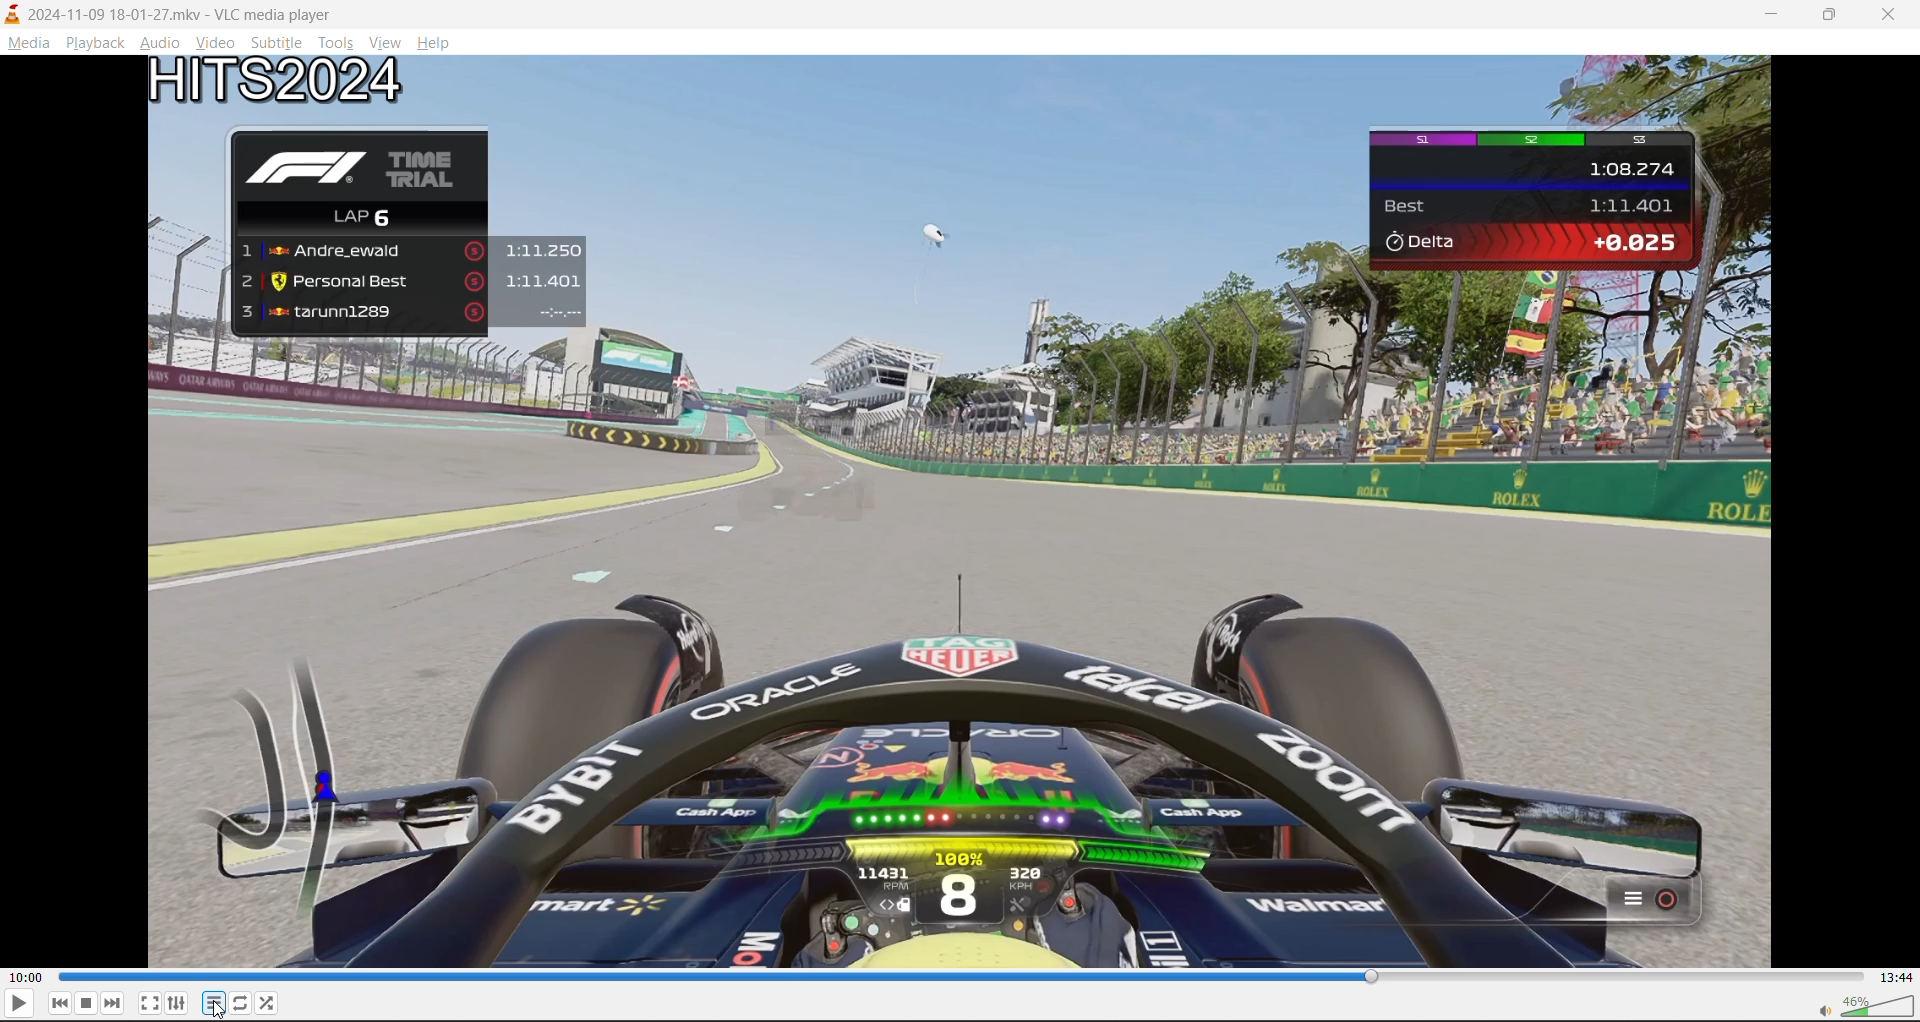 This screenshot has height=1022, width=1920. Describe the element at coordinates (1891, 15) in the screenshot. I see `close` at that location.